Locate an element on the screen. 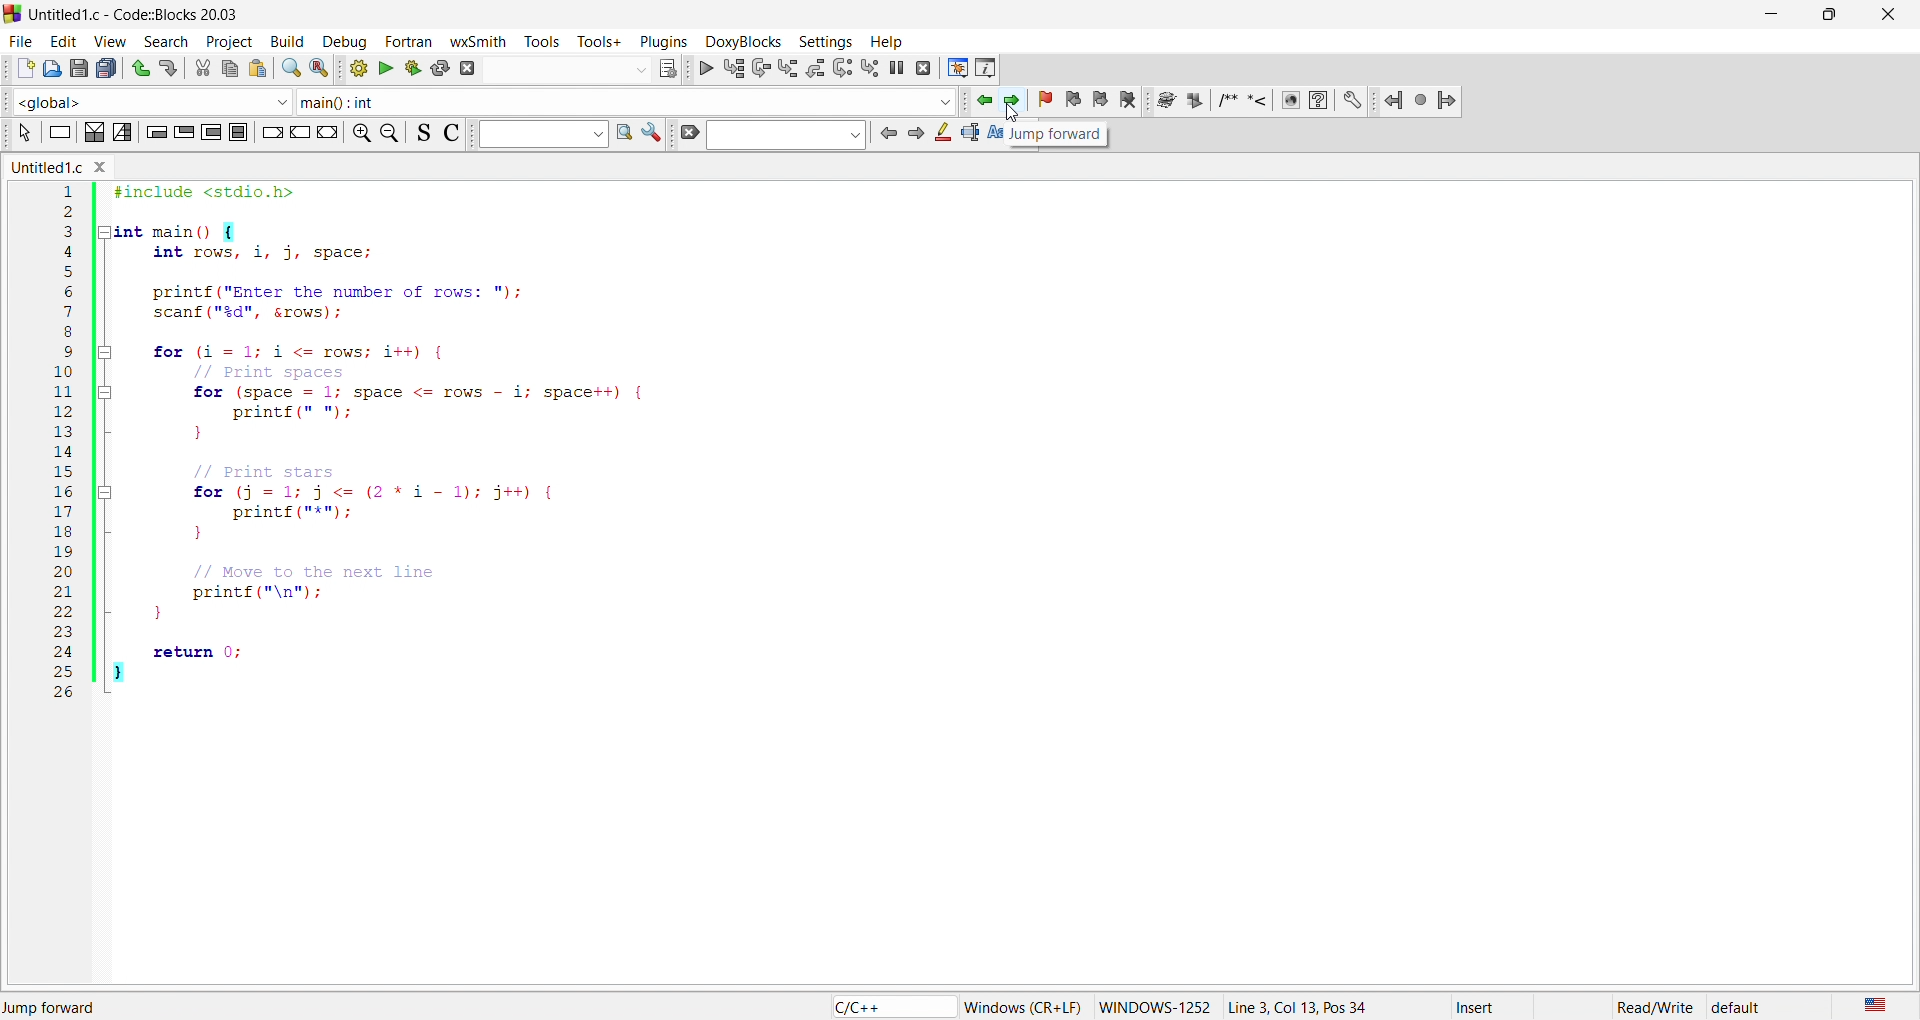  view is located at coordinates (106, 39).